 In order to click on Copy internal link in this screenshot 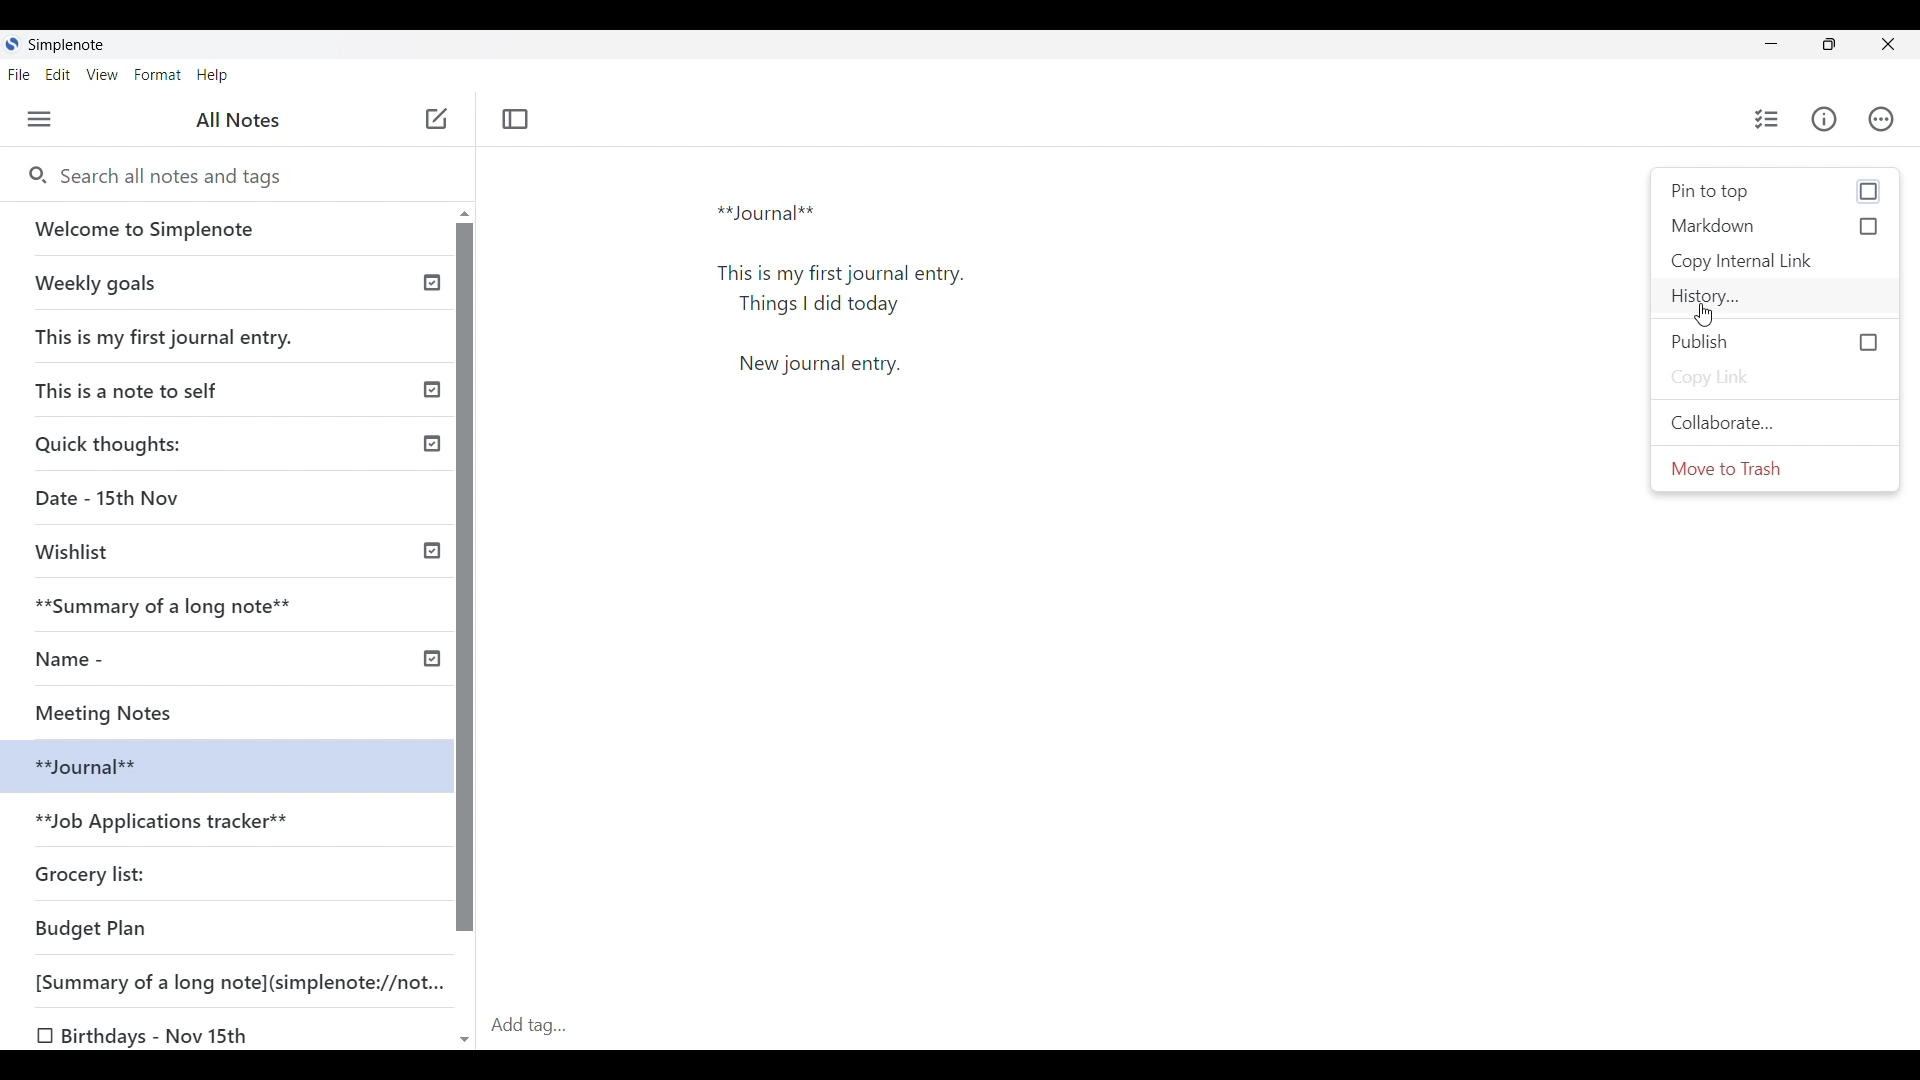, I will do `click(1774, 262)`.